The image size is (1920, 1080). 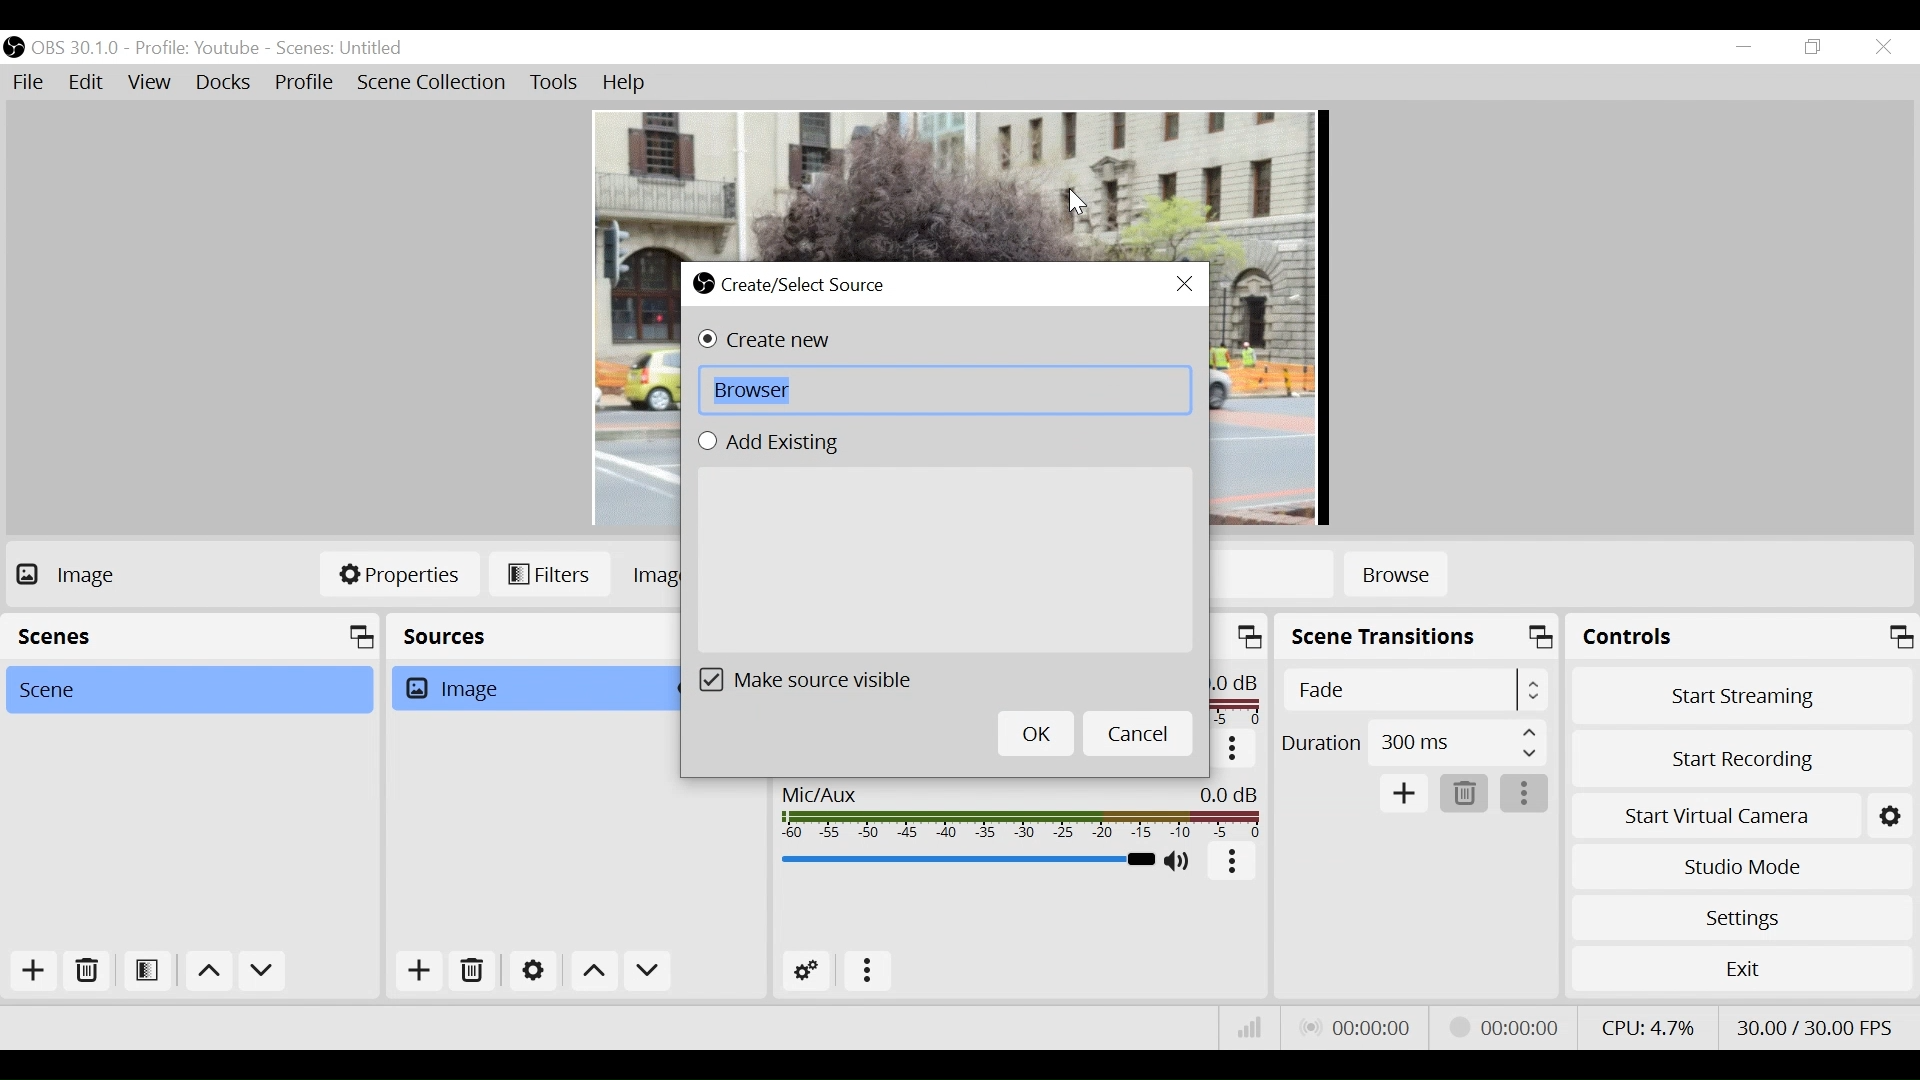 What do you see at coordinates (1239, 751) in the screenshot?
I see `More options` at bounding box center [1239, 751].